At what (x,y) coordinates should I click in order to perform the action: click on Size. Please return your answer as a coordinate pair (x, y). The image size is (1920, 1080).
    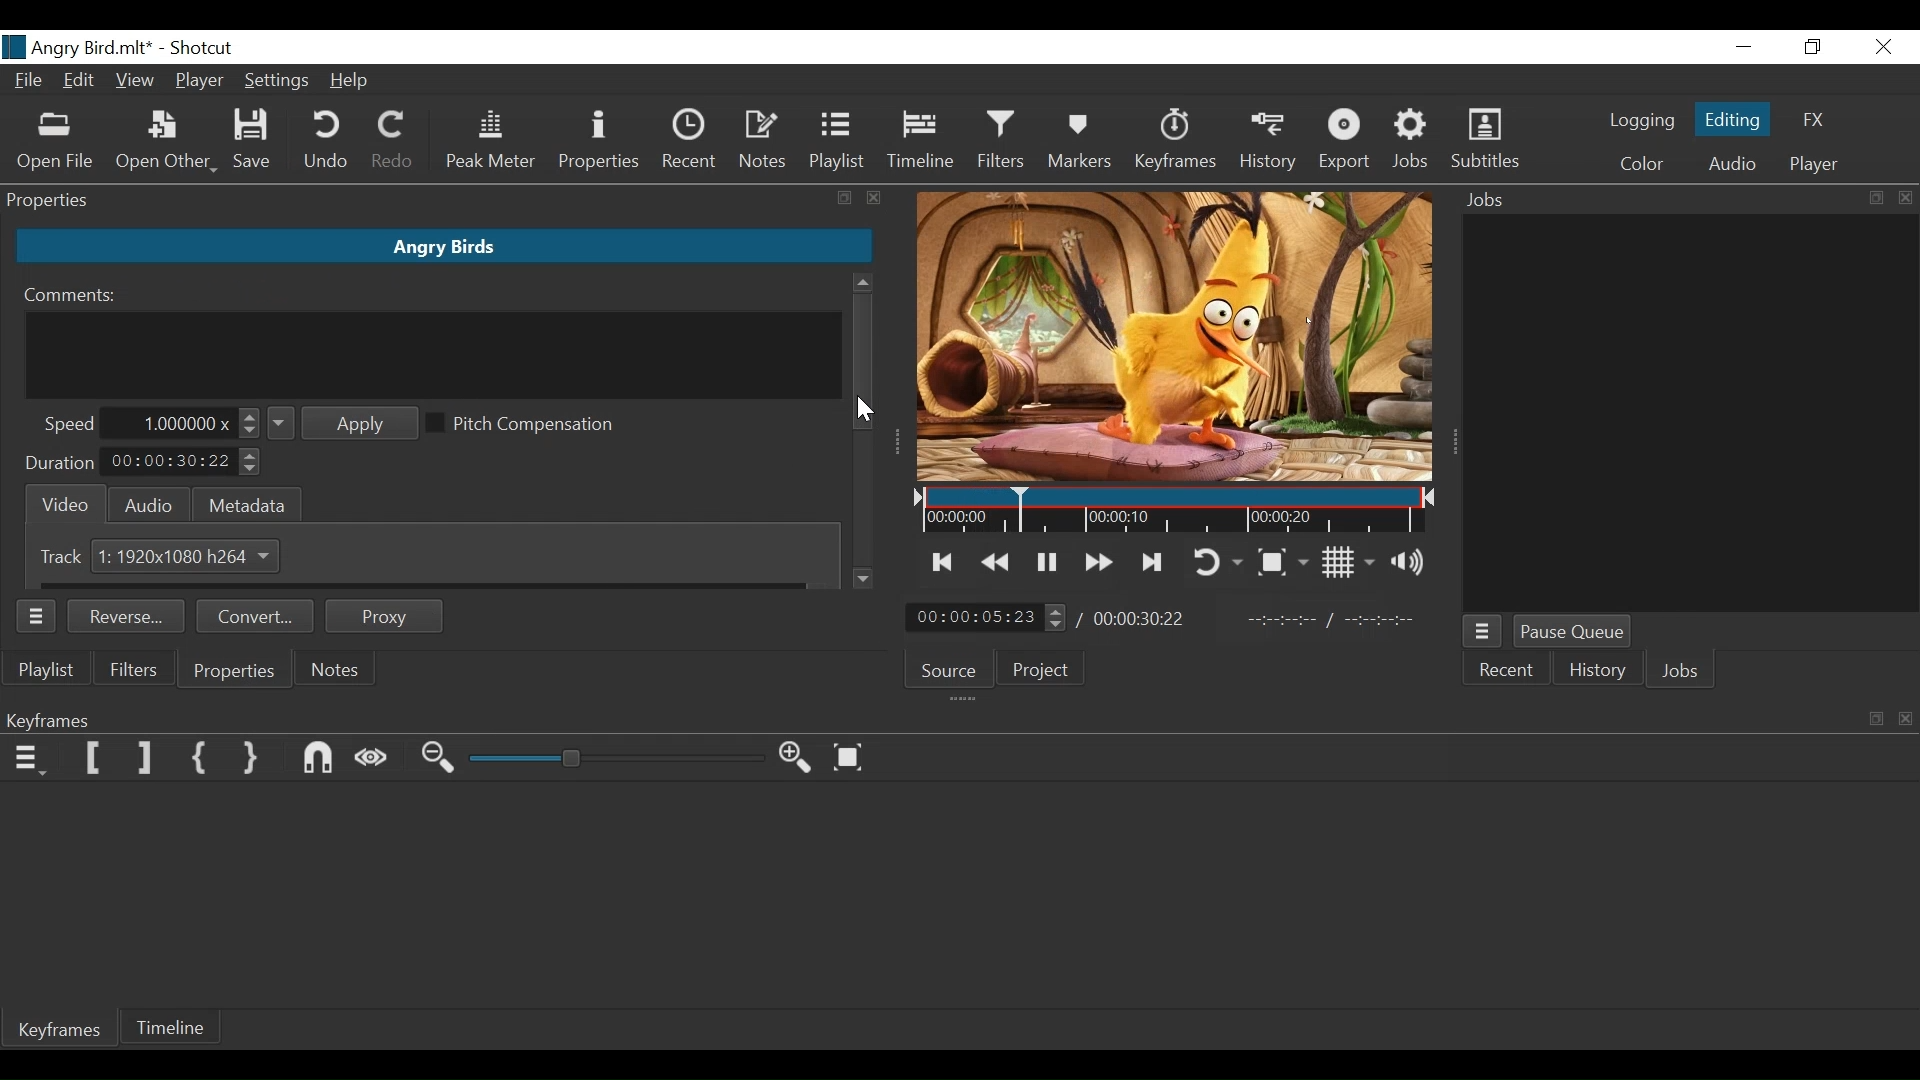
    Looking at the image, I should click on (199, 558).